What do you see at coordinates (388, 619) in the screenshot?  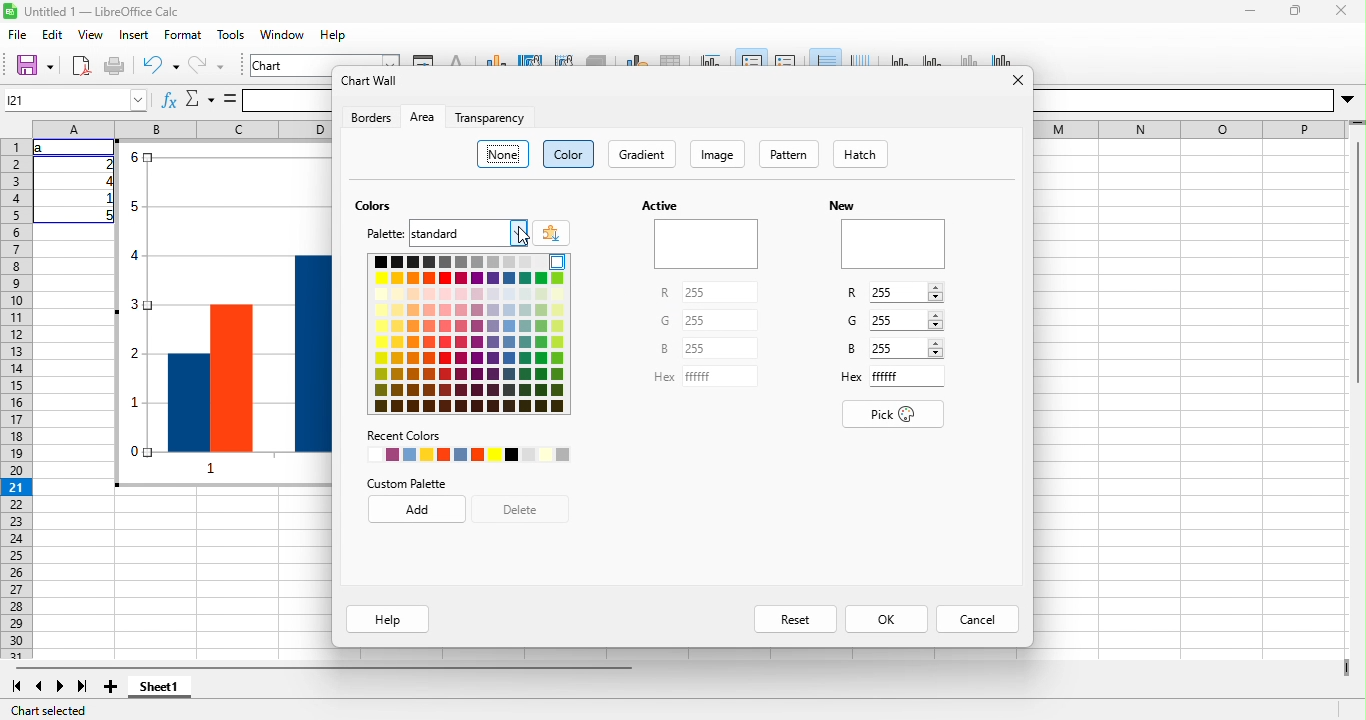 I see `help` at bounding box center [388, 619].